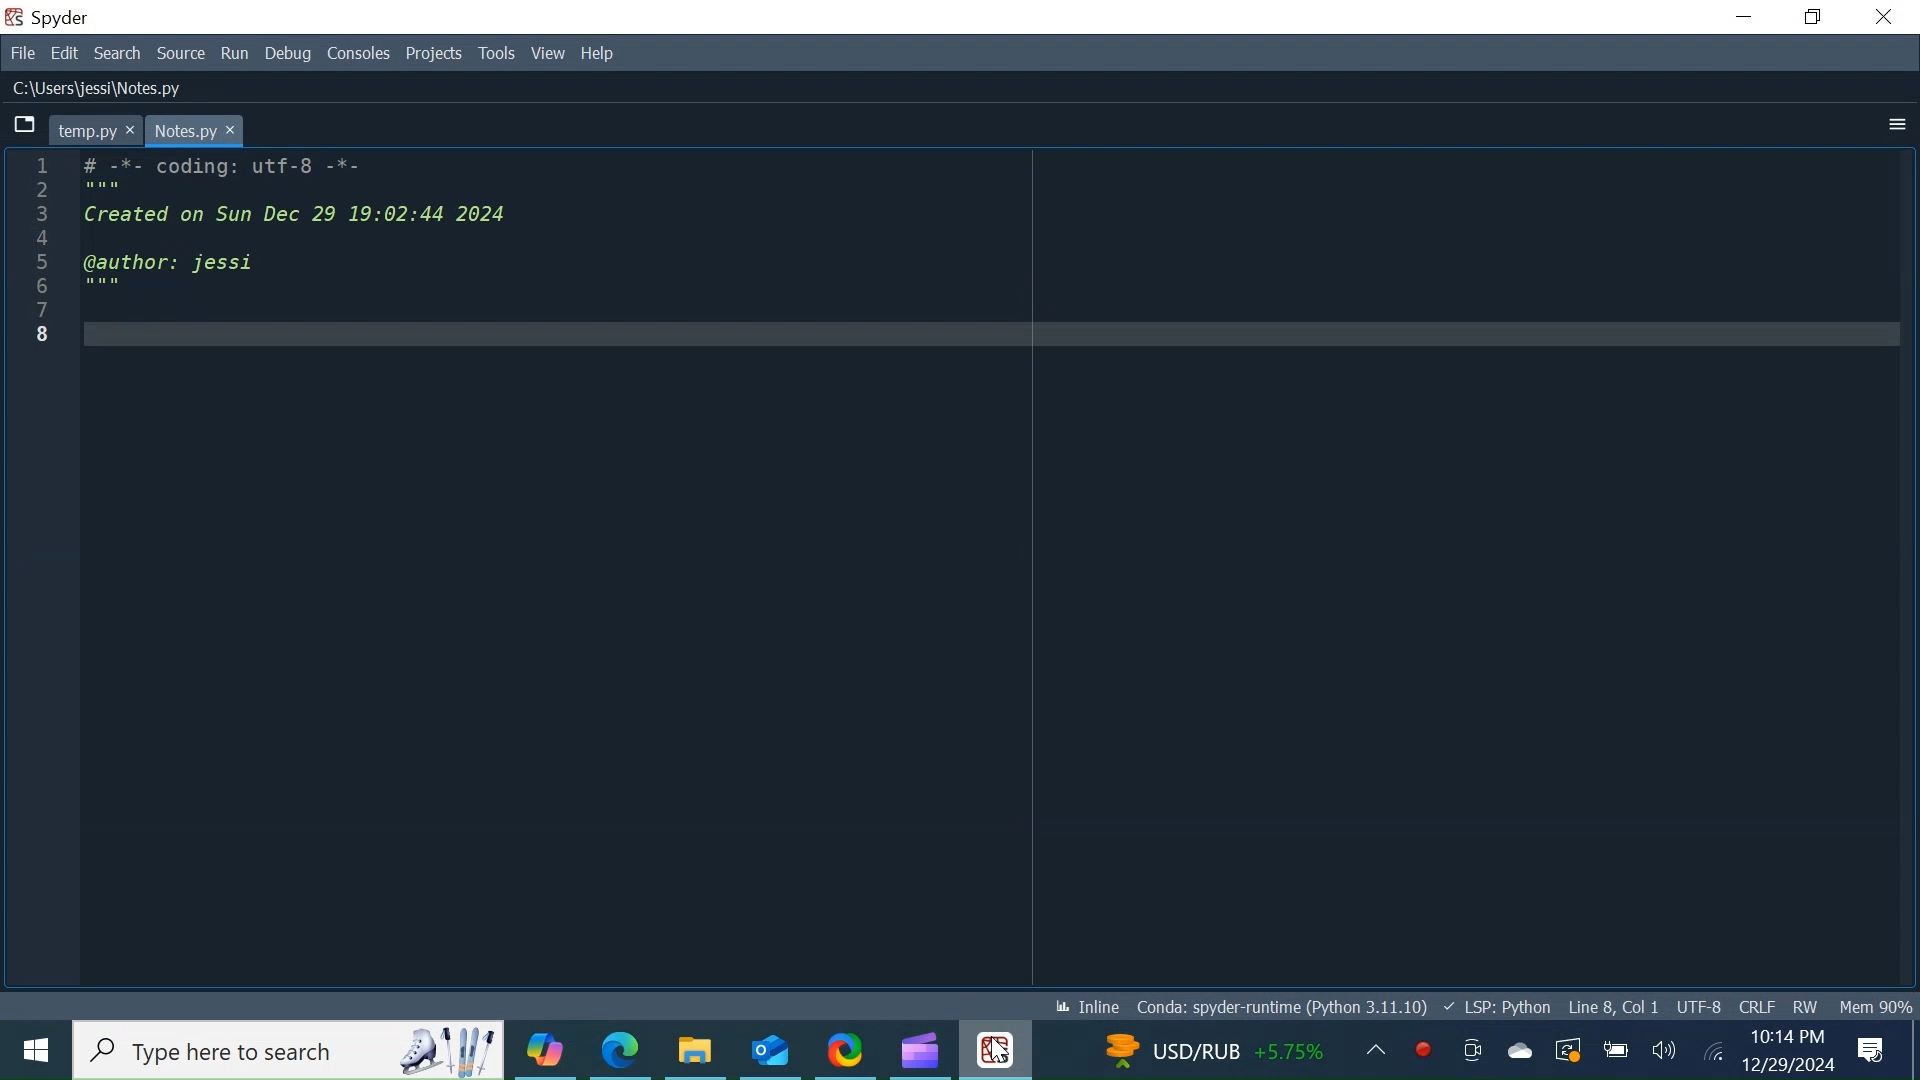  Describe the element at coordinates (1755, 1006) in the screenshot. I see `File EQL Status` at that location.